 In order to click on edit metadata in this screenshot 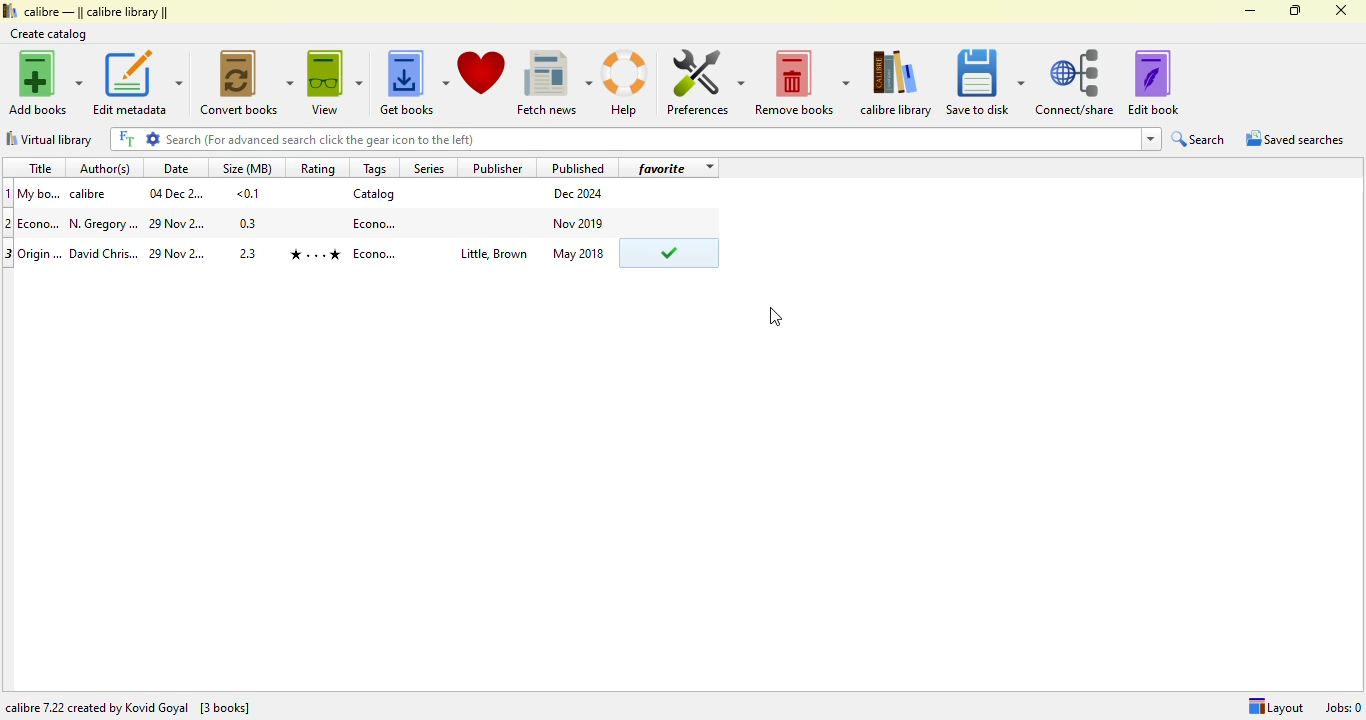, I will do `click(137, 82)`.